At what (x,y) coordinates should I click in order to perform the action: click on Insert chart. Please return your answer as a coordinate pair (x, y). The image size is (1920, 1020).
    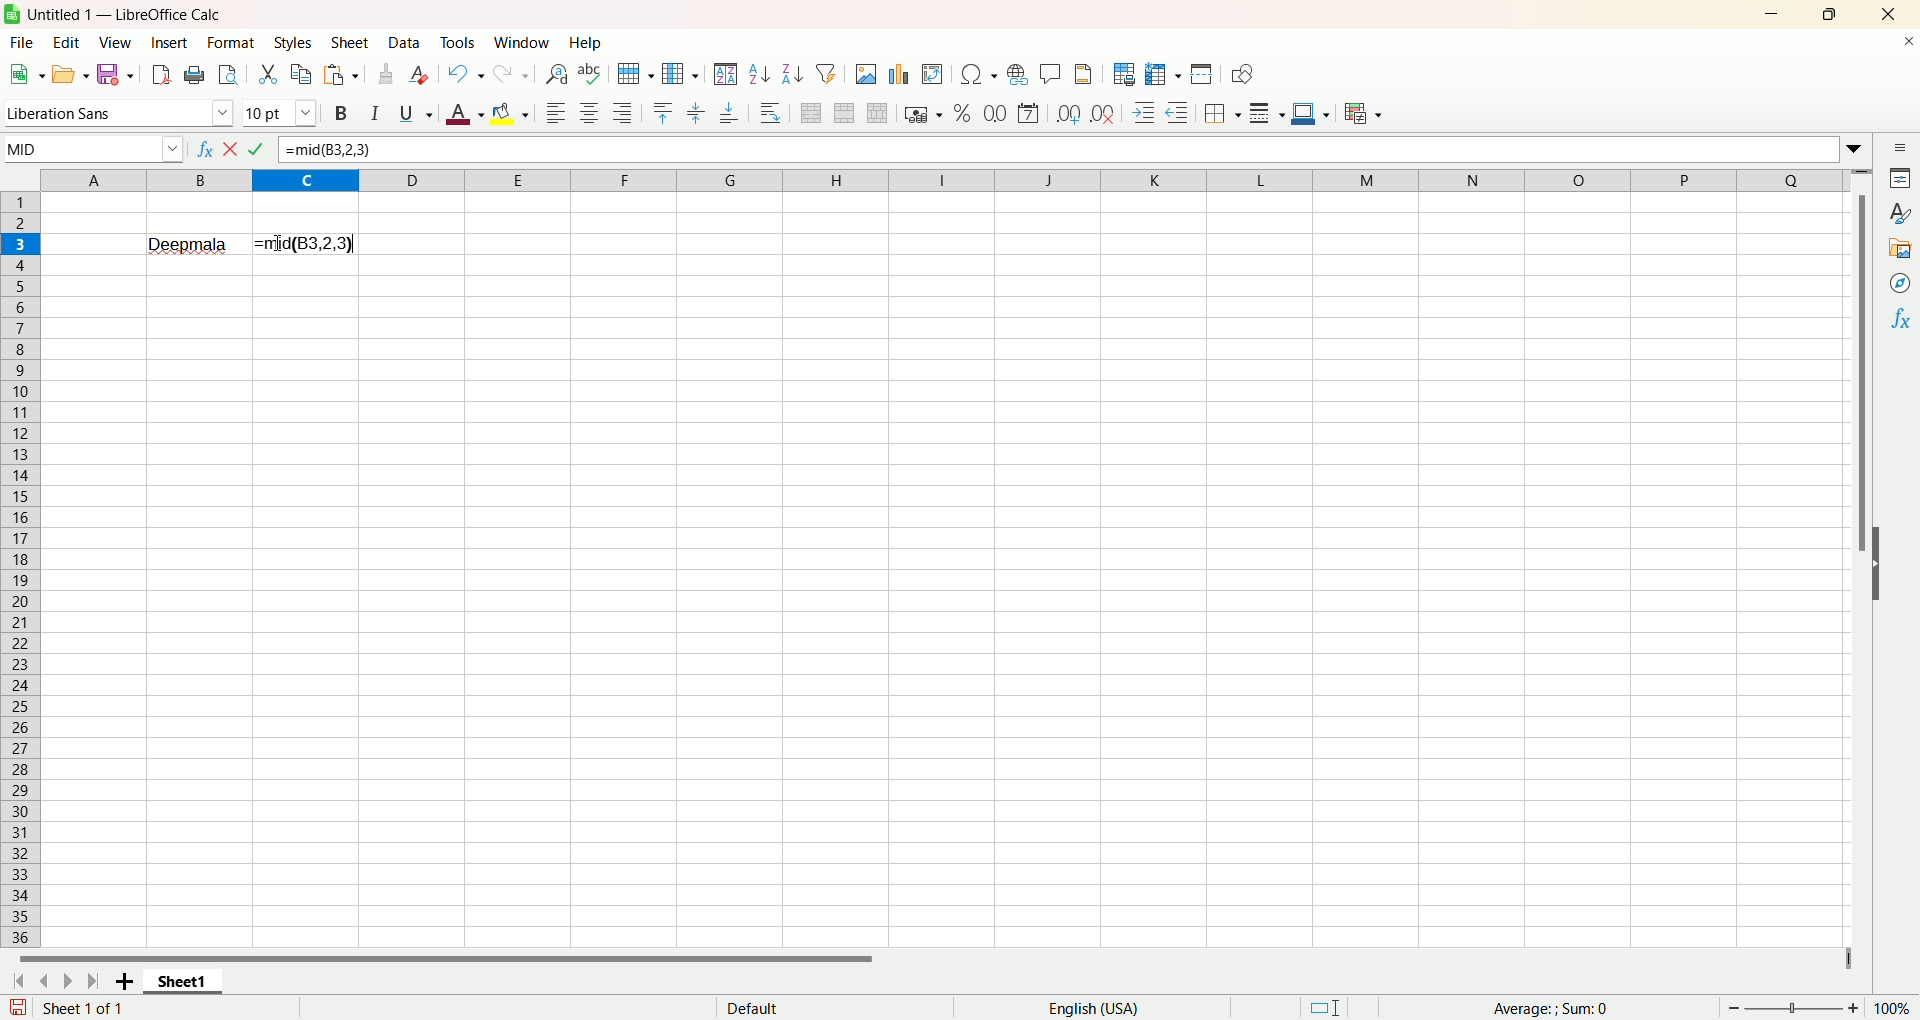
    Looking at the image, I should click on (902, 75).